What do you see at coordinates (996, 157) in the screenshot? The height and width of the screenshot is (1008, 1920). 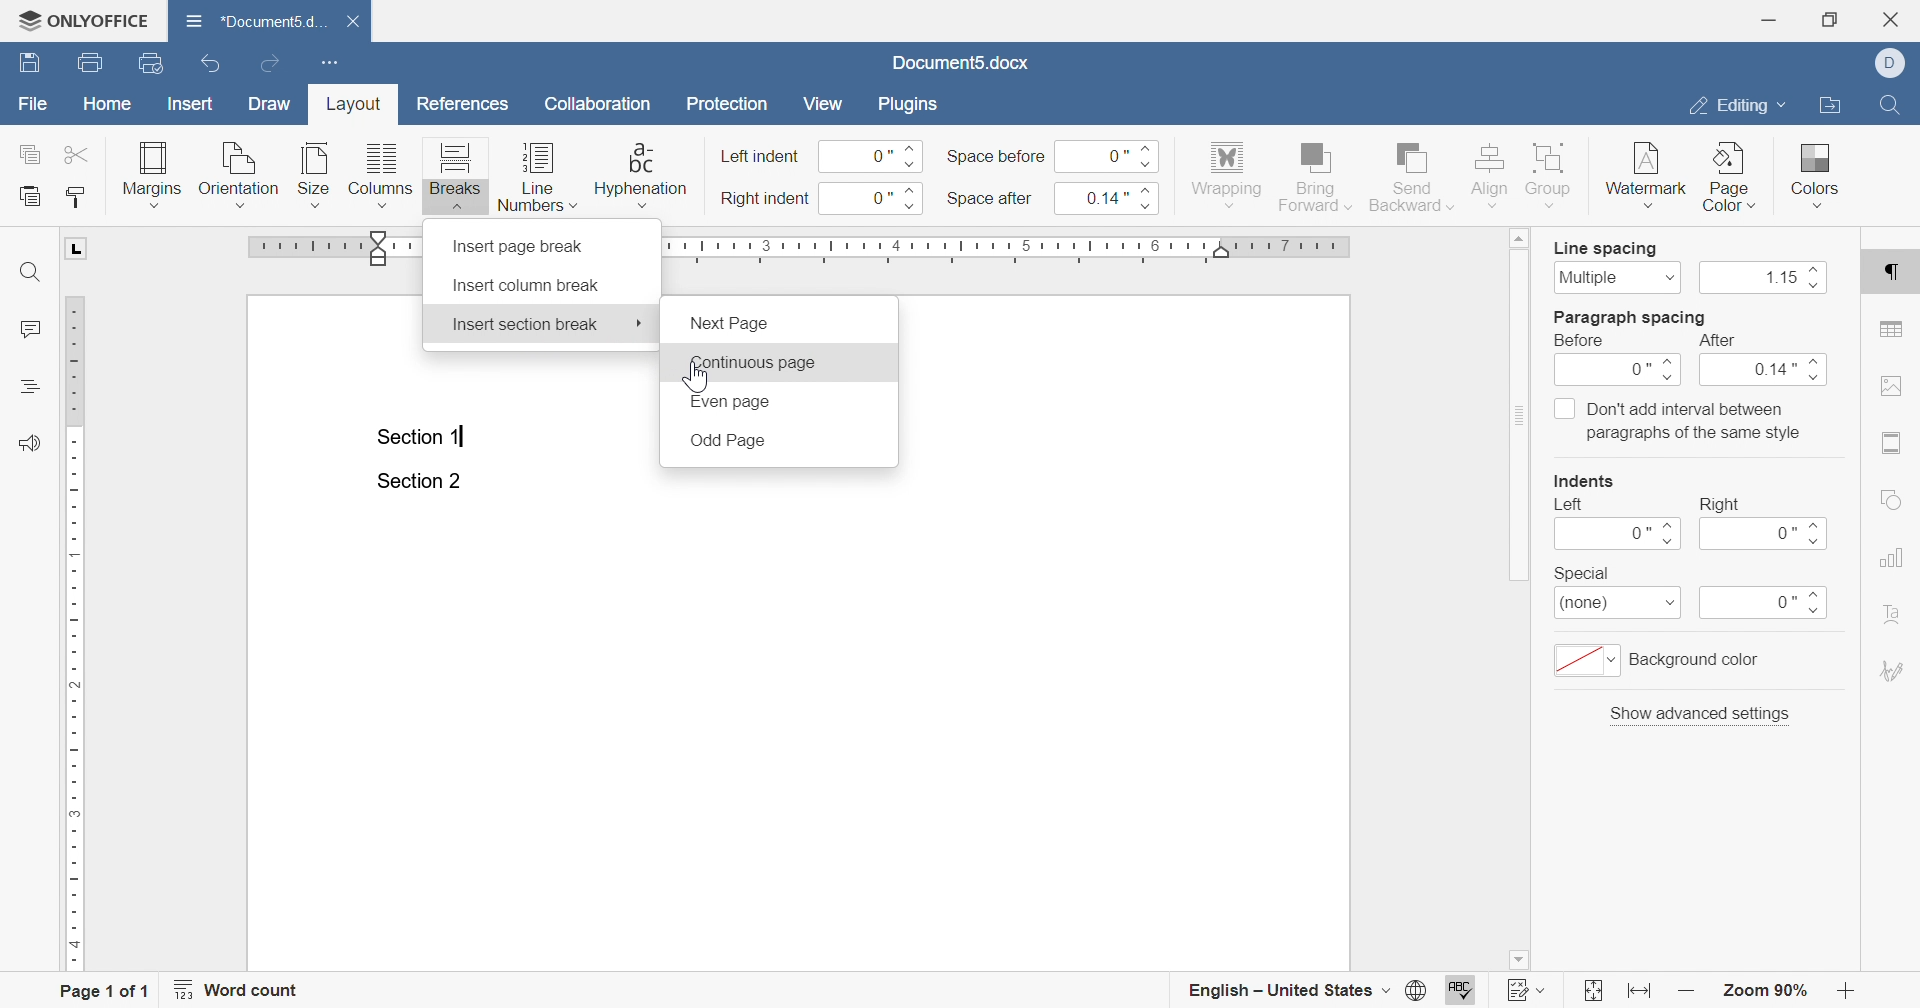 I see `space before` at bounding box center [996, 157].